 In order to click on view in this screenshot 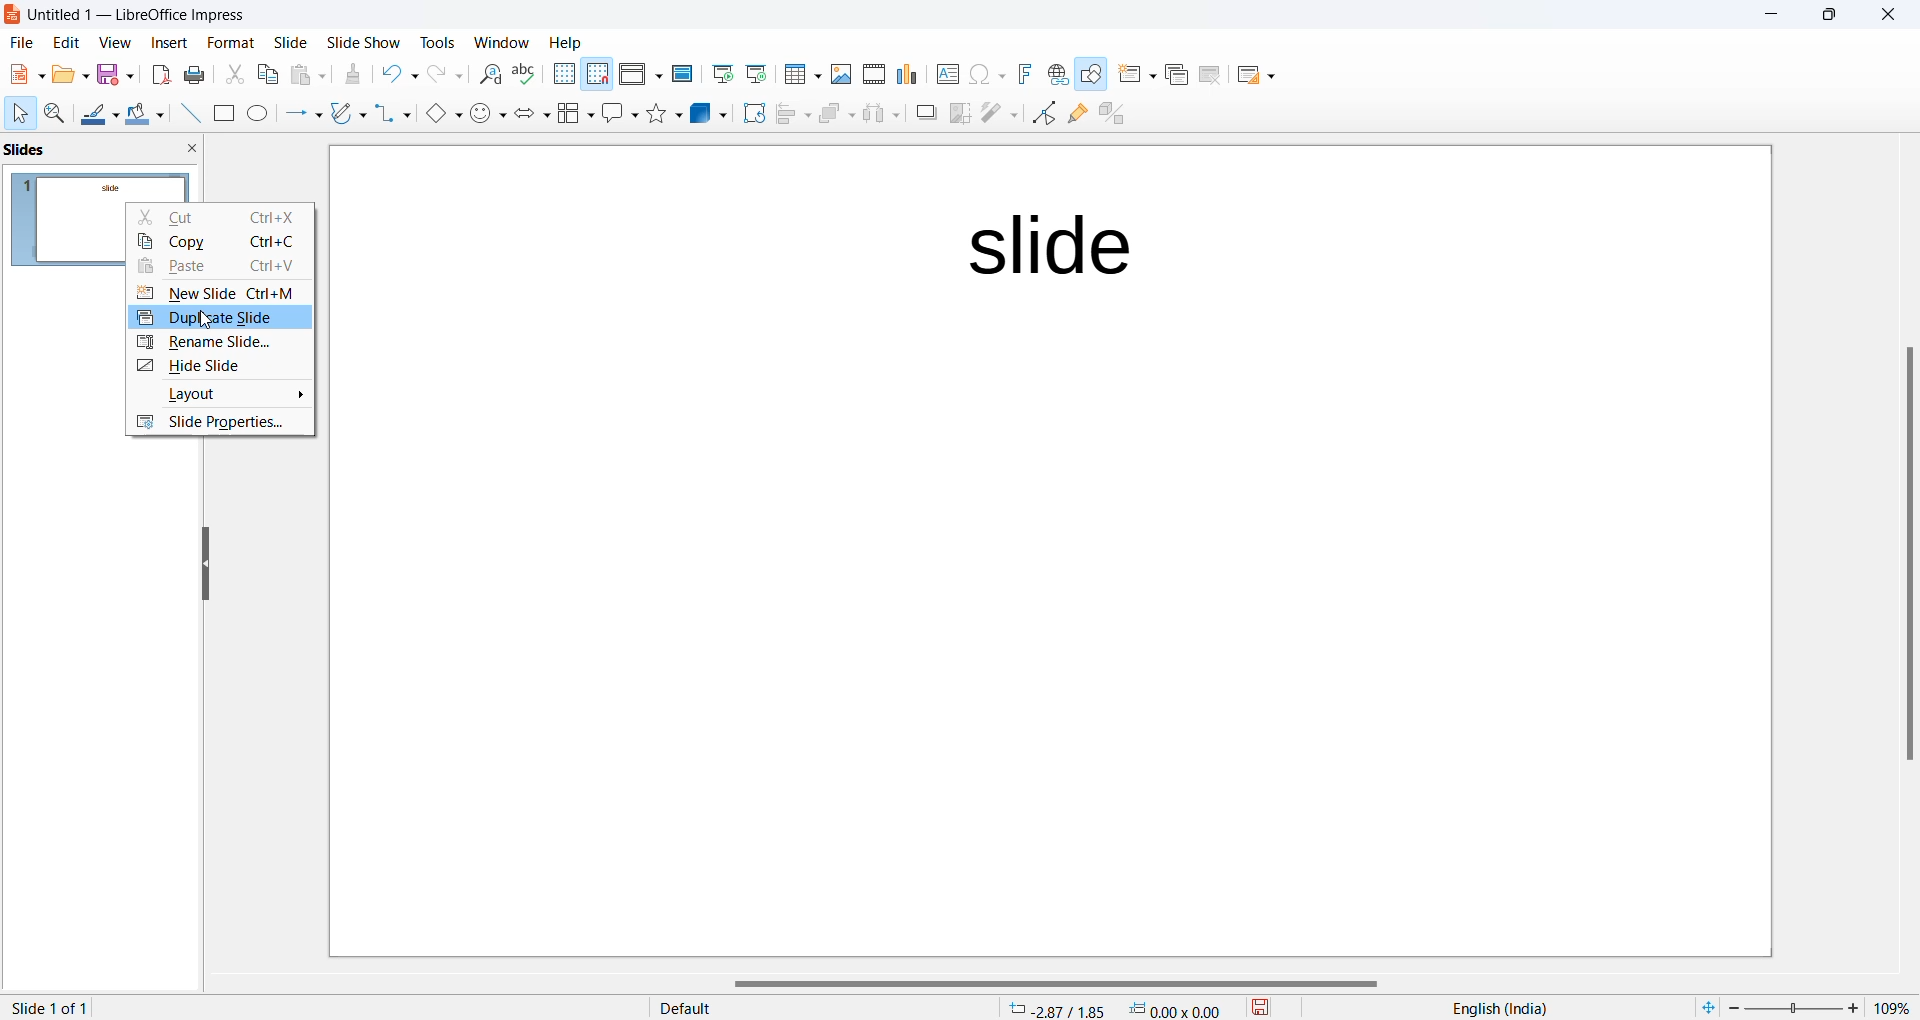, I will do `click(111, 44)`.